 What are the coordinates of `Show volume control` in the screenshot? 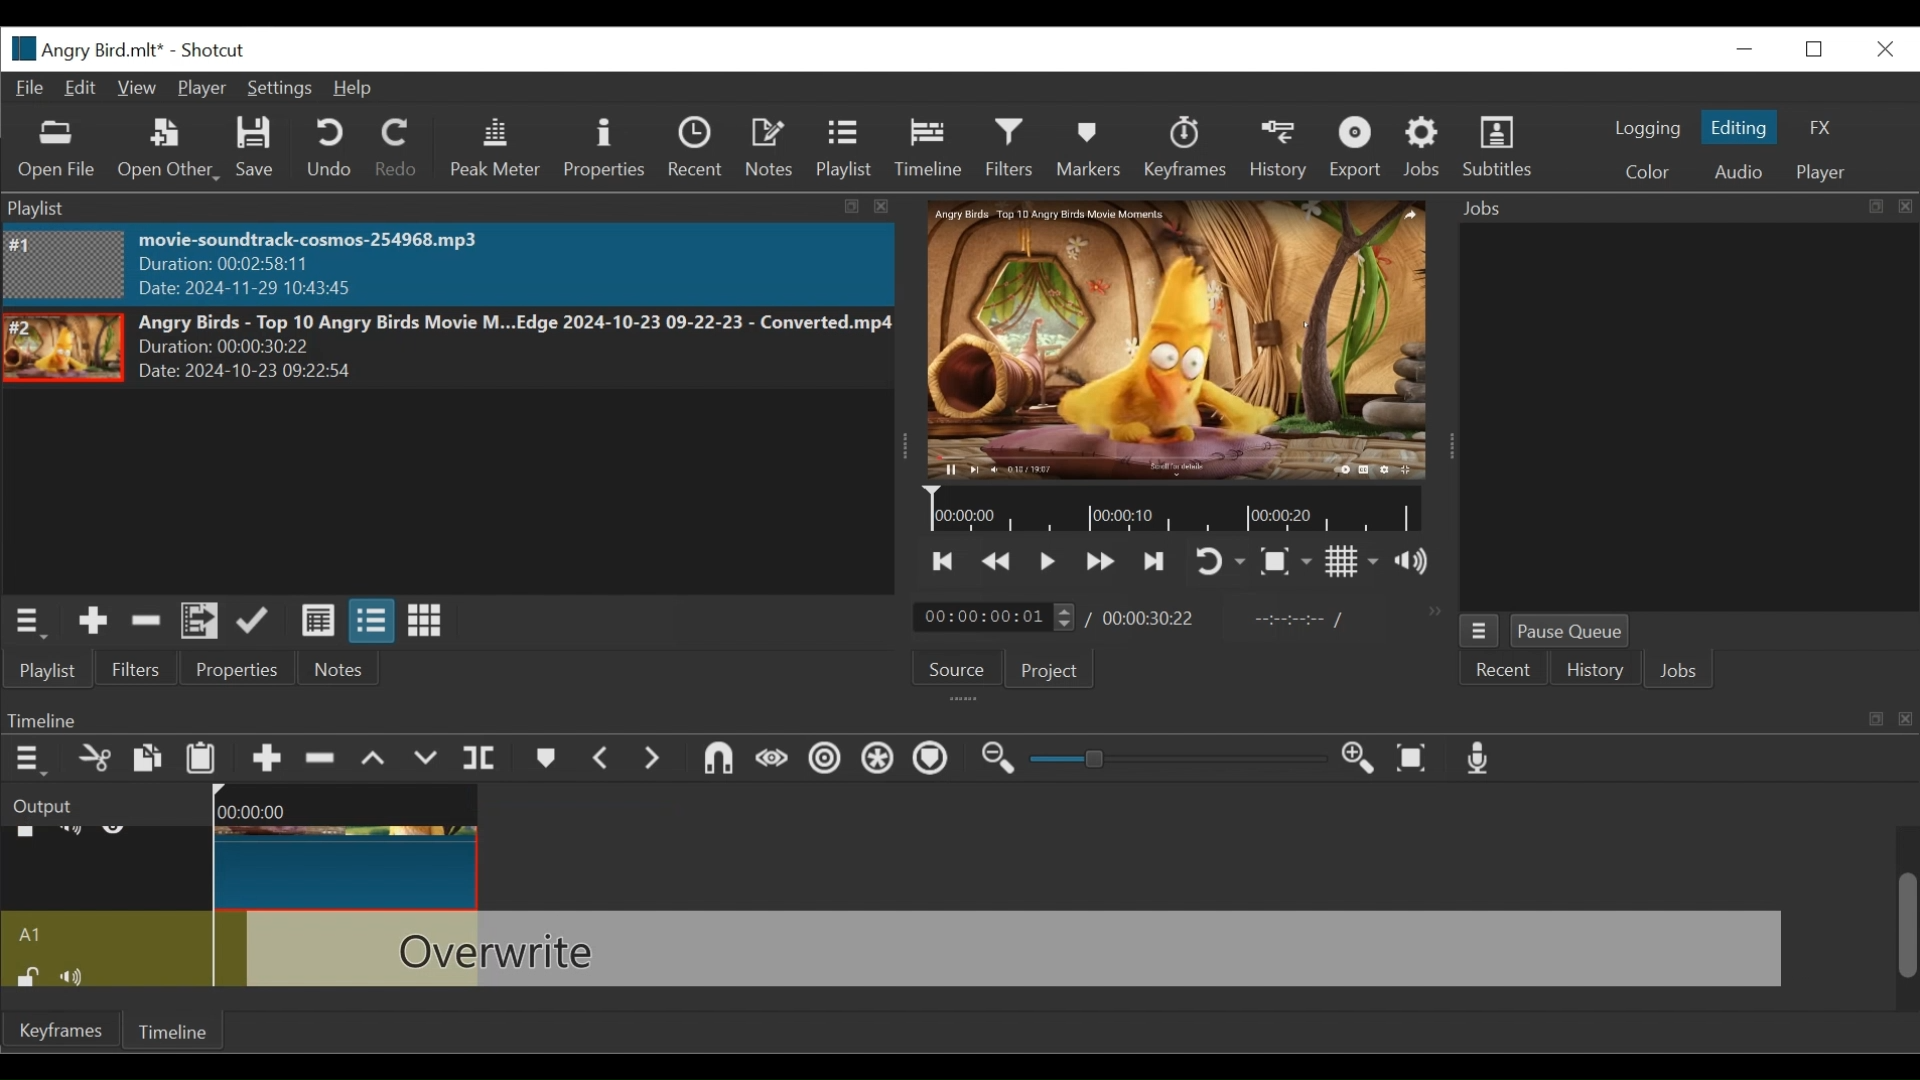 It's located at (1418, 564).